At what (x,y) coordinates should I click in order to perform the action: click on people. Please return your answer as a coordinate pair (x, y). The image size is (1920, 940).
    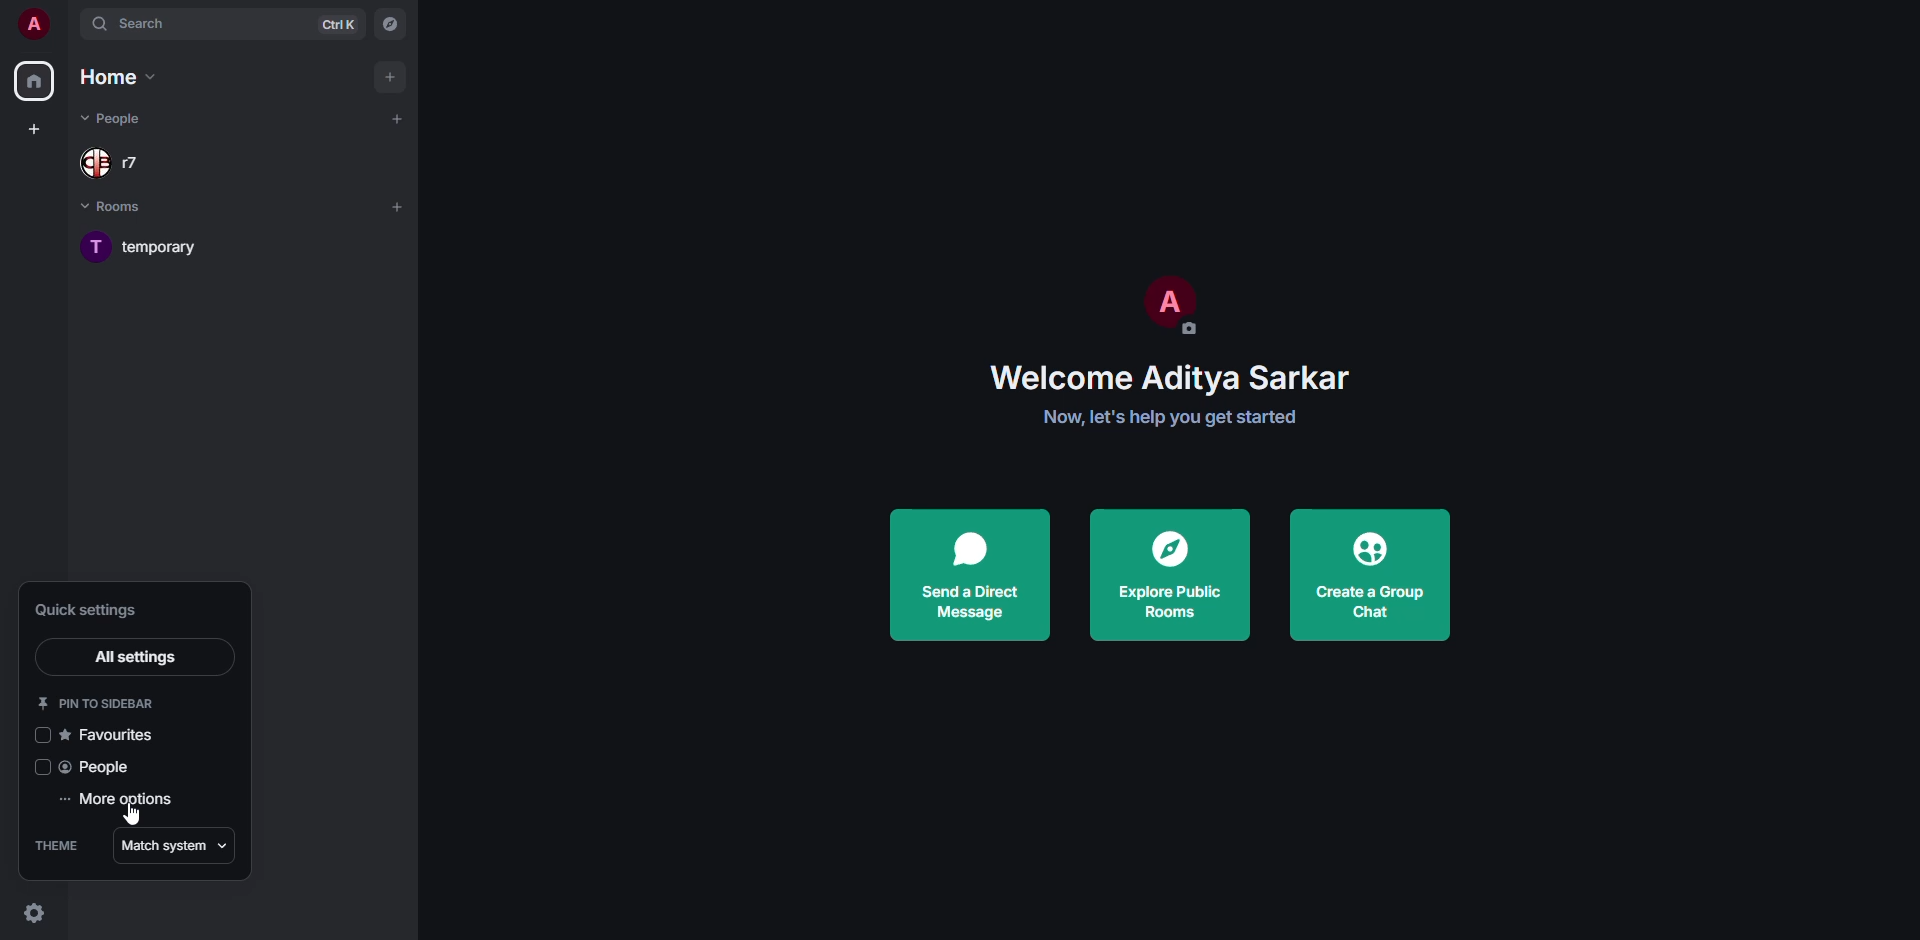
    Looking at the image, I should click on (116, 118).